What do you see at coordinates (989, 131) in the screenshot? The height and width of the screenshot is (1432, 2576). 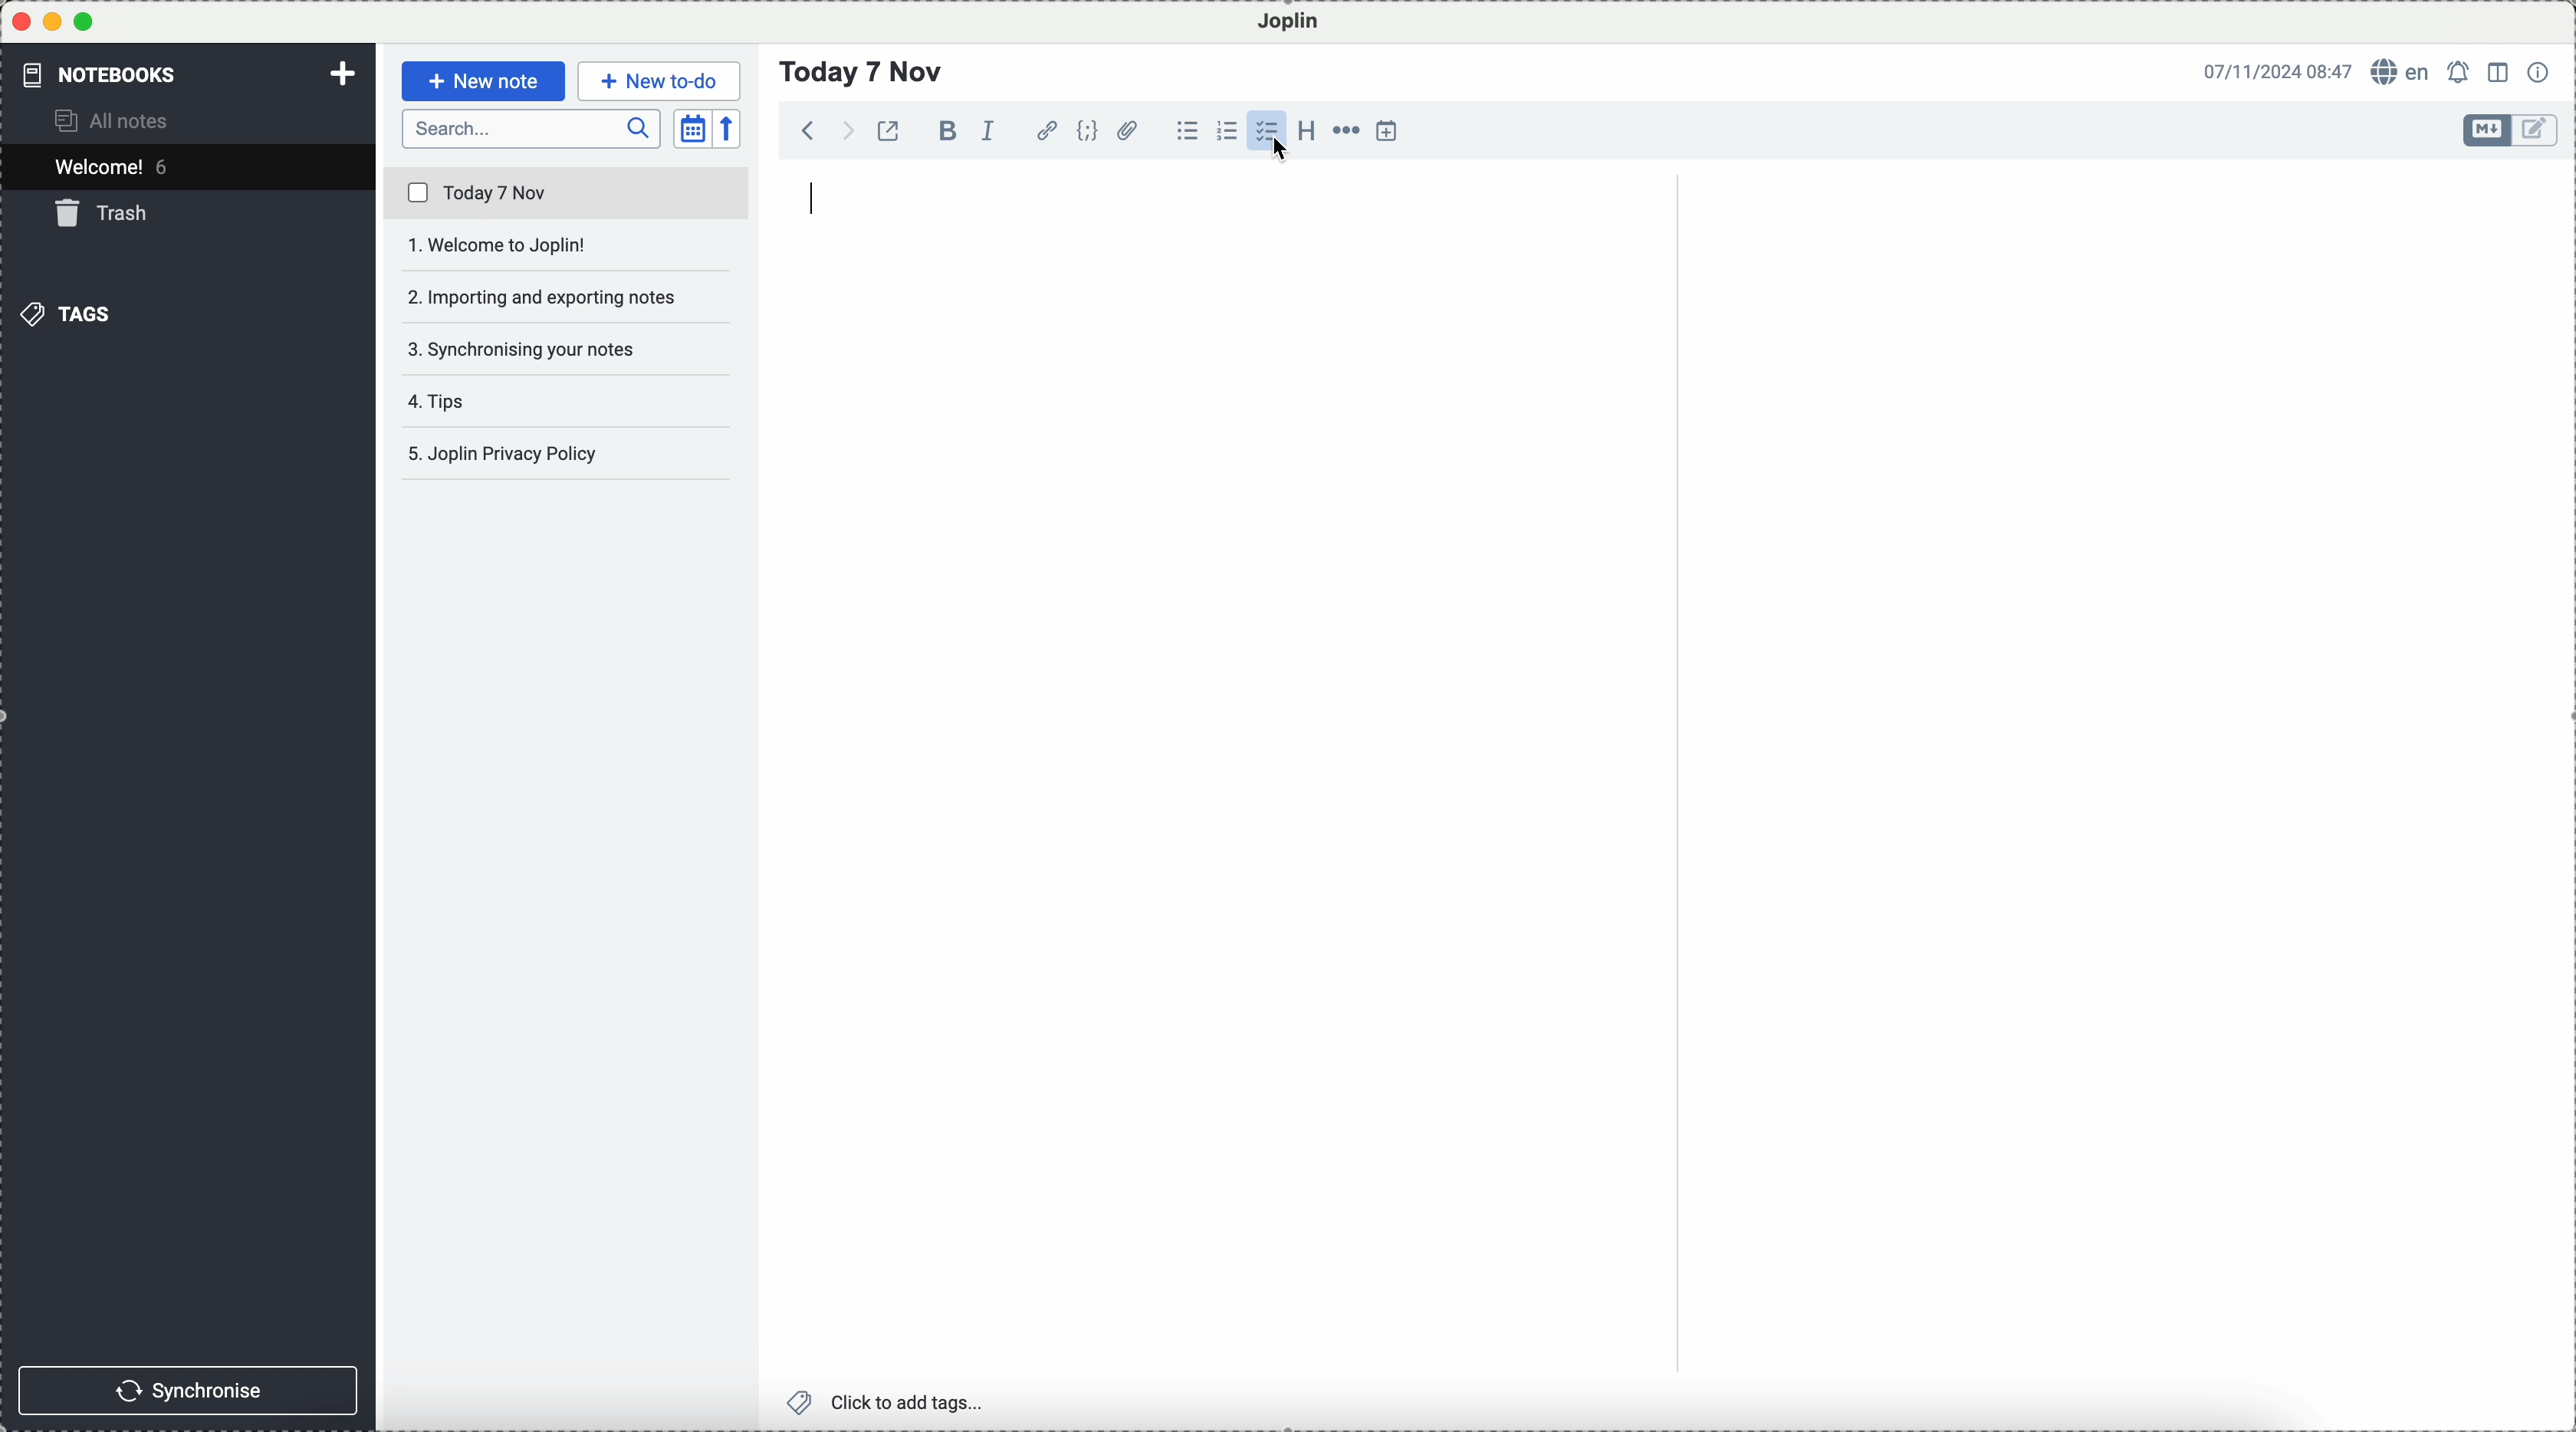 I see `italic` at bounding box center [989, 131].